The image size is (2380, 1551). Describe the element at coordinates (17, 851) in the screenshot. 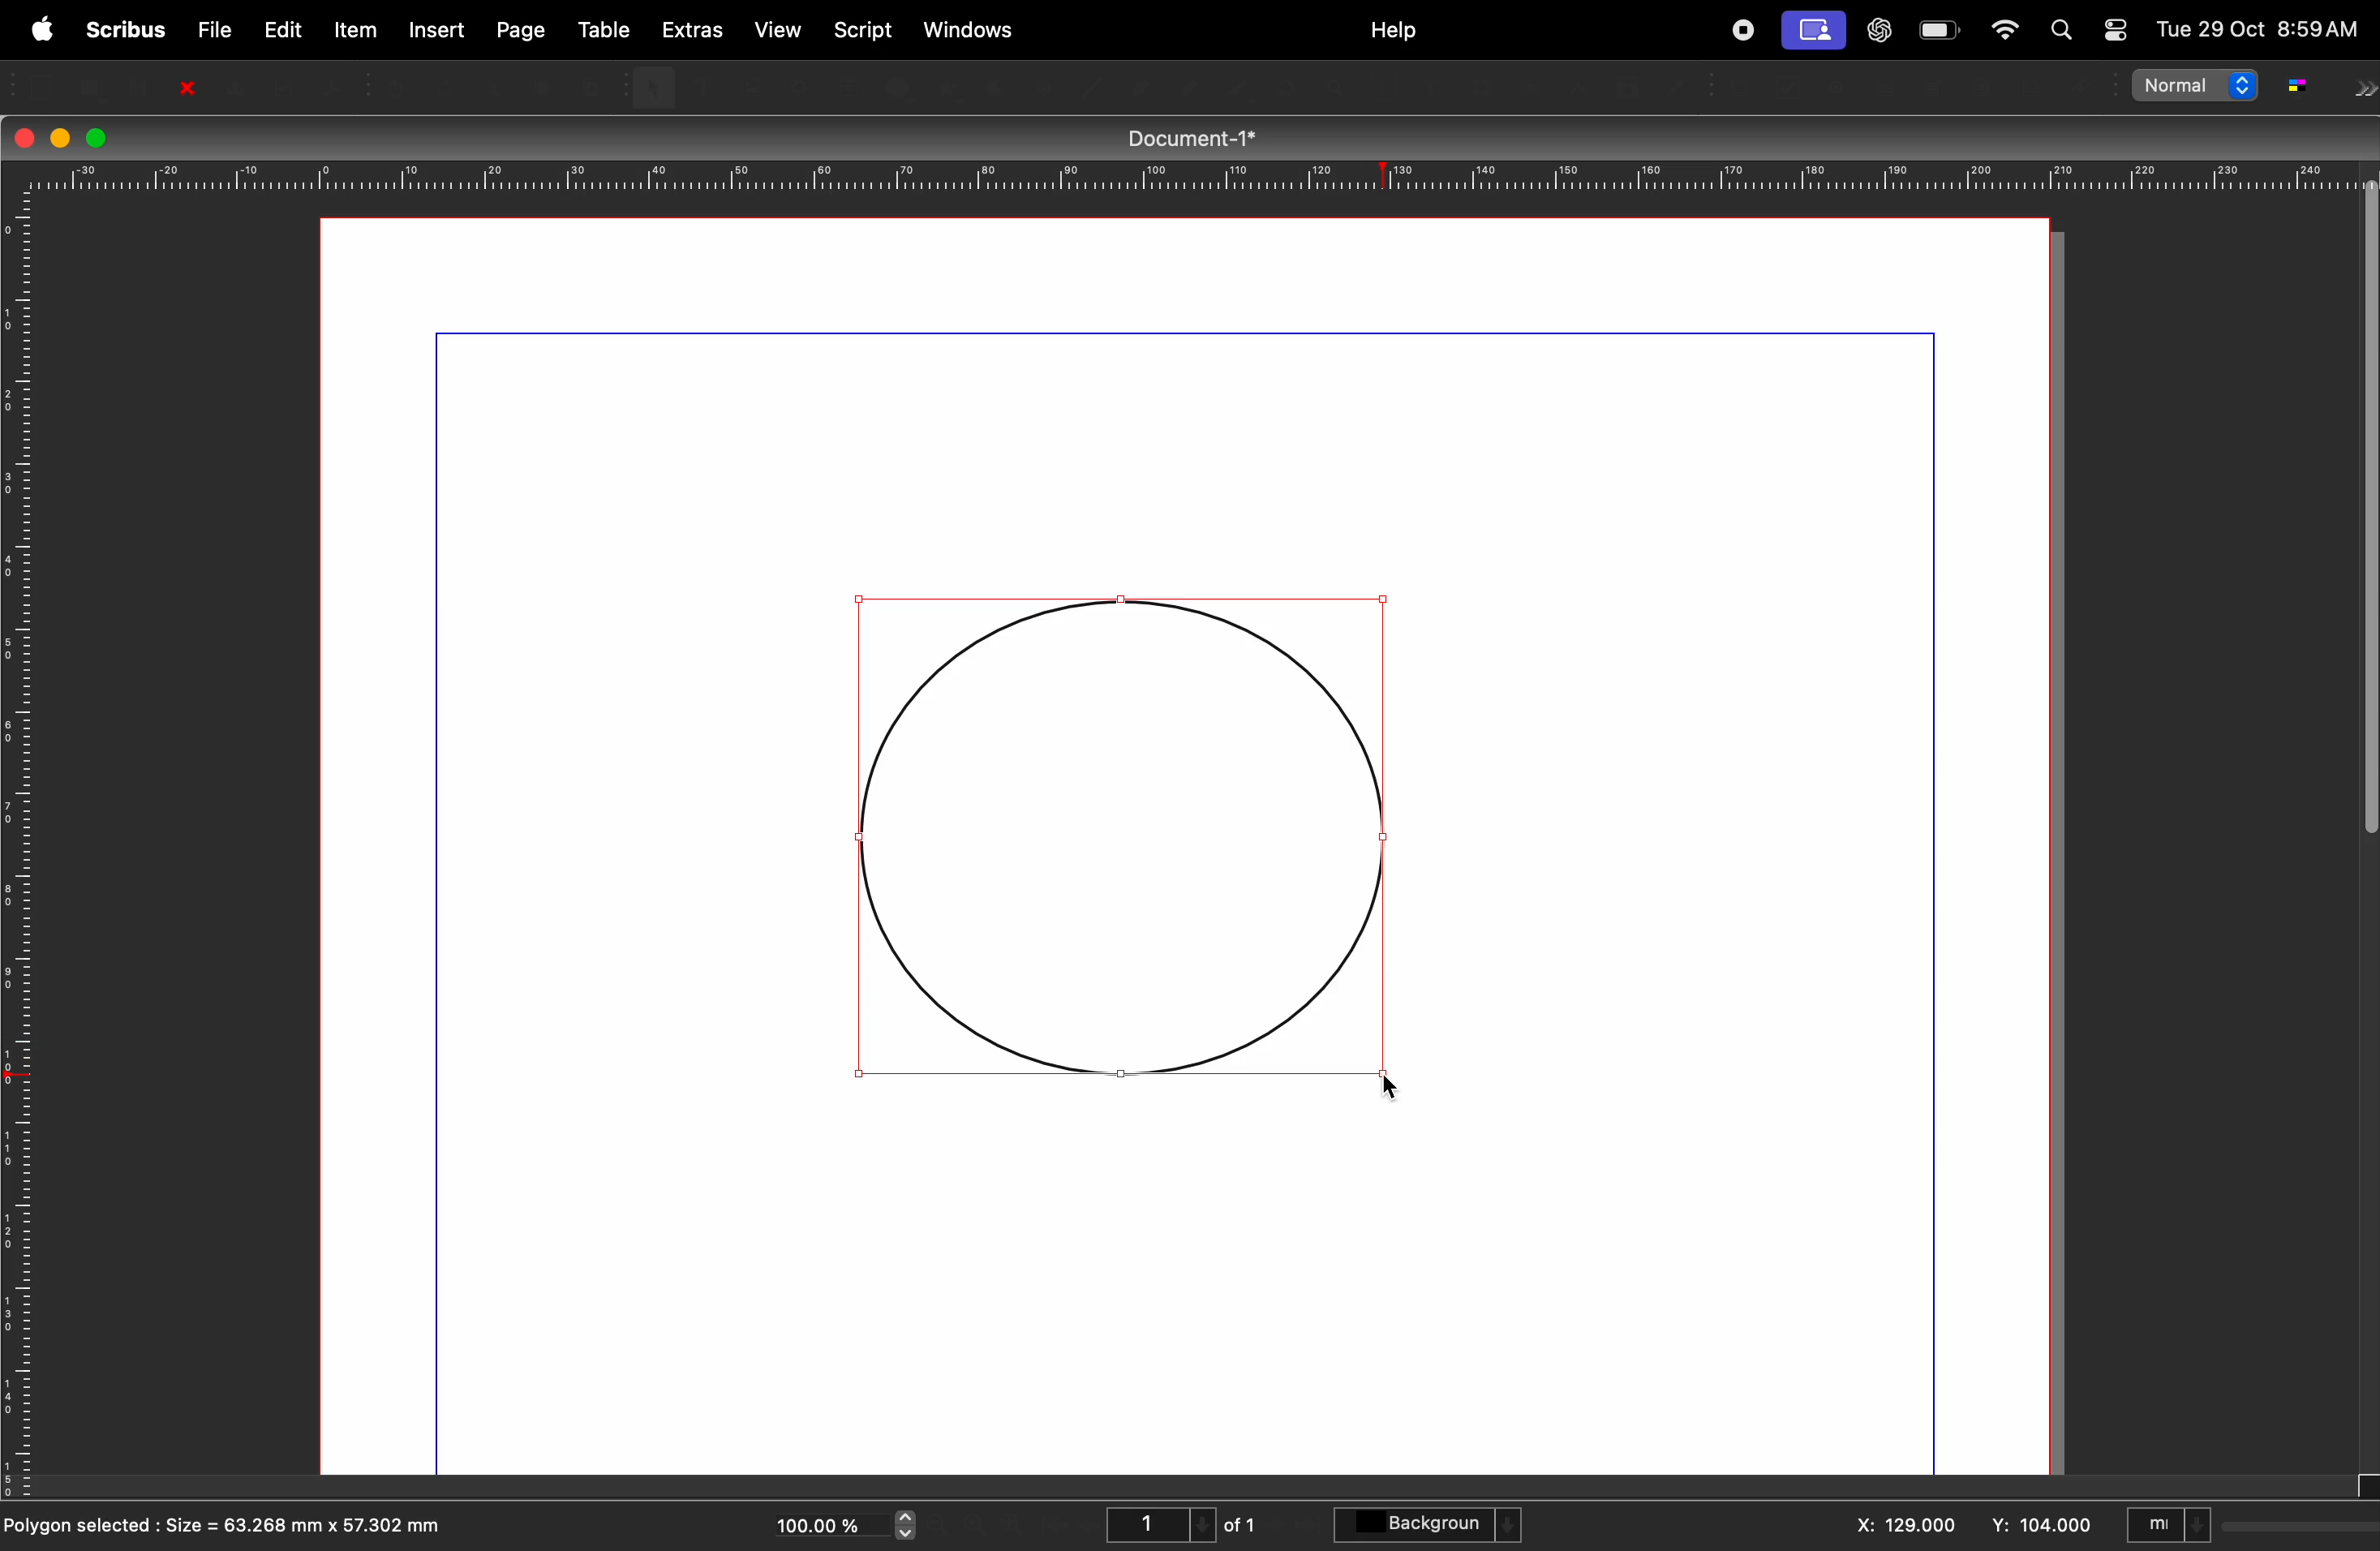

I see `vertical scale` at that location.